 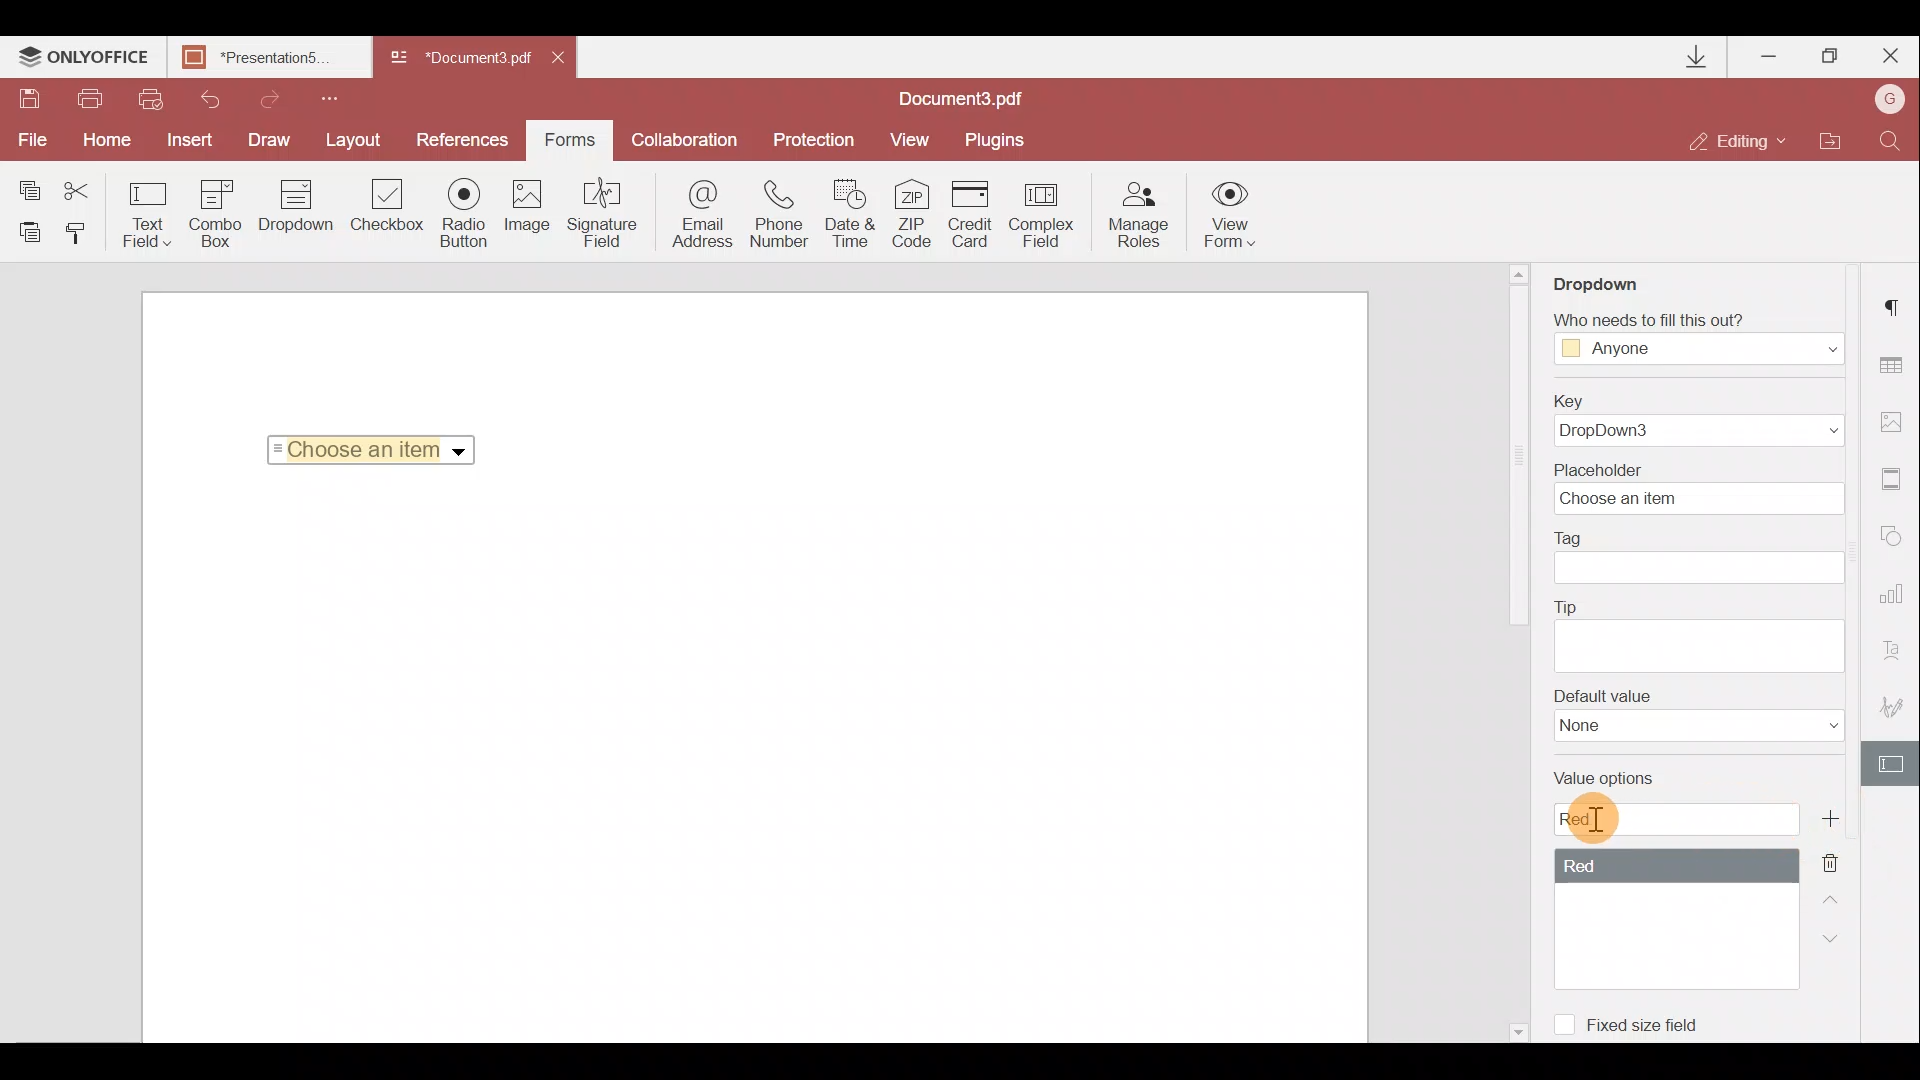 What do you see at coordinates (782, 214) in the screenshot?
I see `Phone number` at bounding box center [782, 214].